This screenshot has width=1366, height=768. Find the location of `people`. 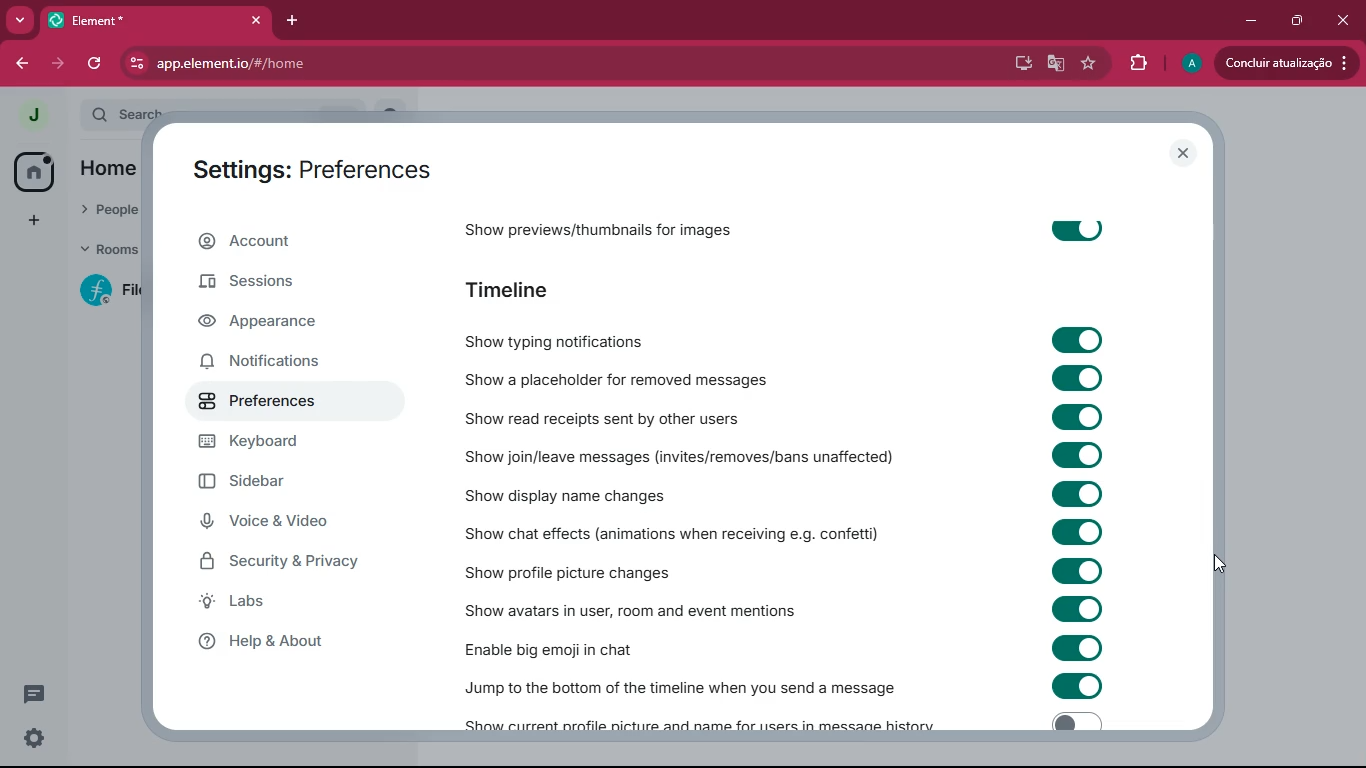

people is located at coordinates (107, 206).